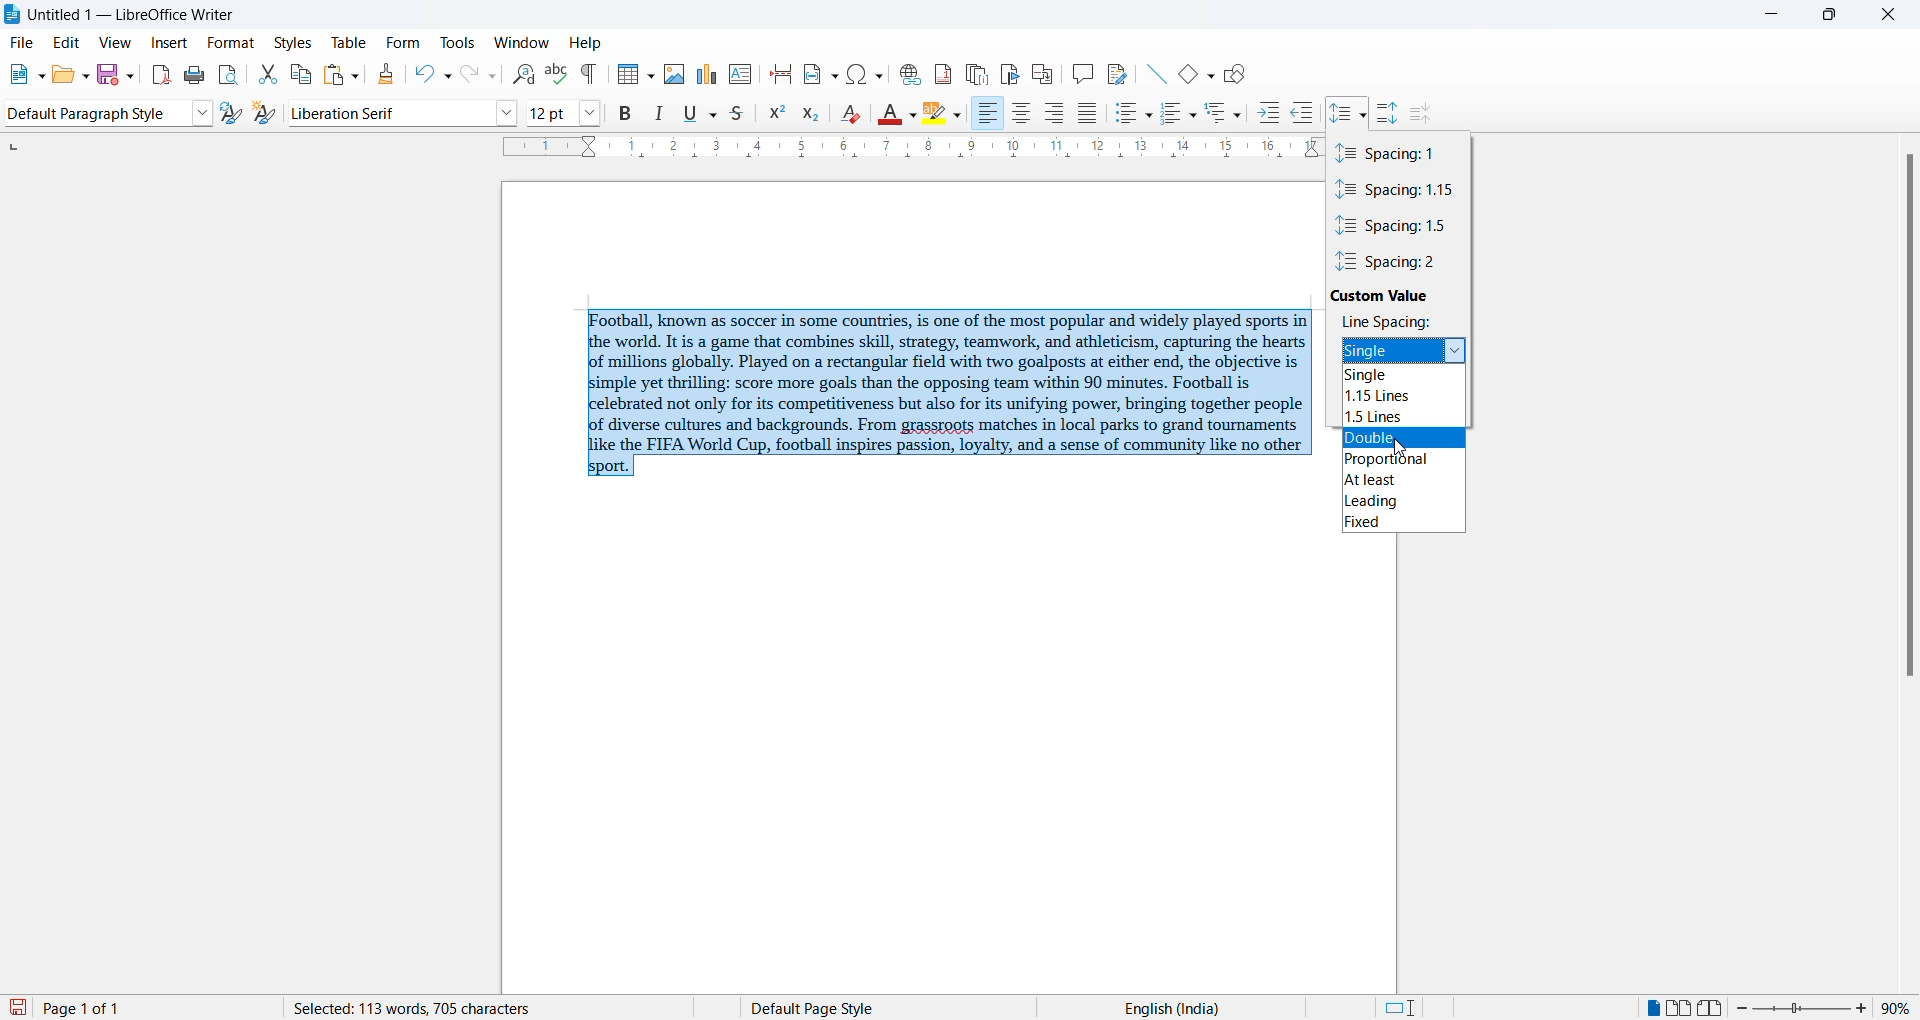 The image size is (1920, 1020). What do you see at coordinates (1411, 418) in the screenshot?
I see `1.5 lines` at bounding box center [1411, 418].